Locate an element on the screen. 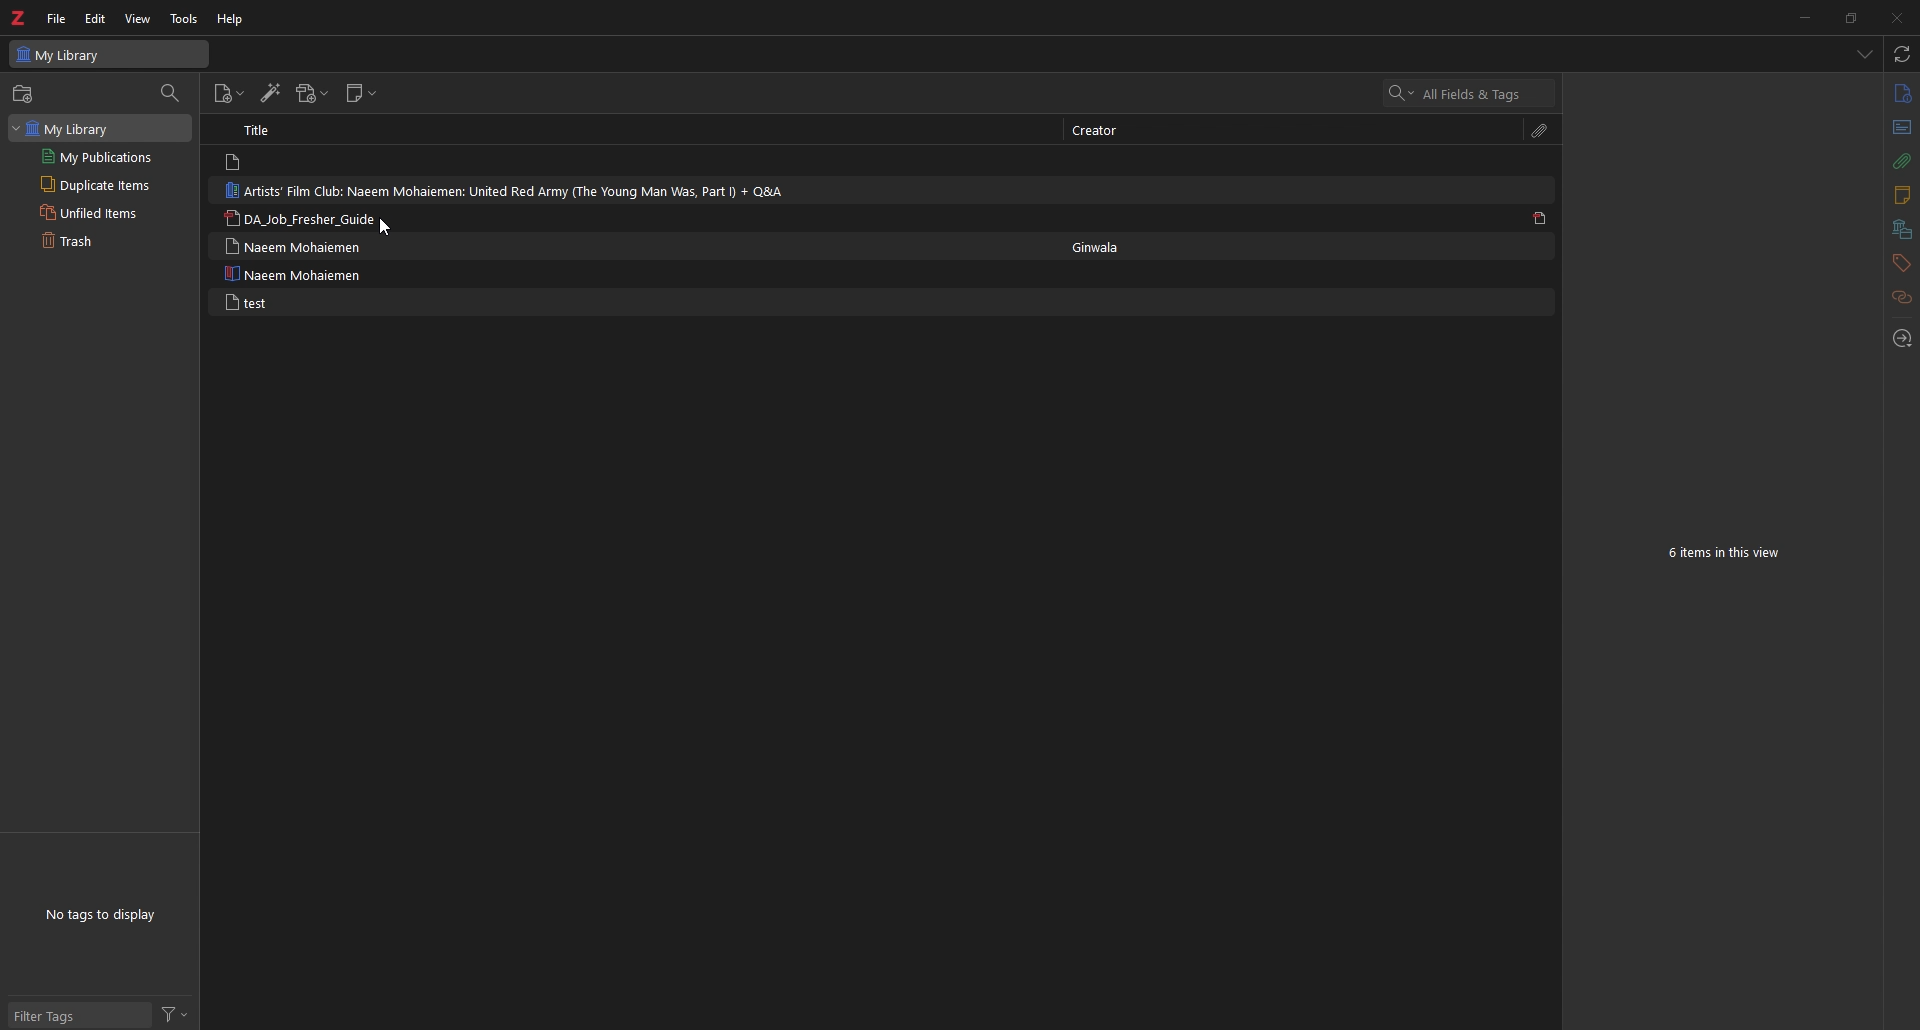 This screenshot has width=1920, height=1030. resize is located at coordinates (1851, 17).